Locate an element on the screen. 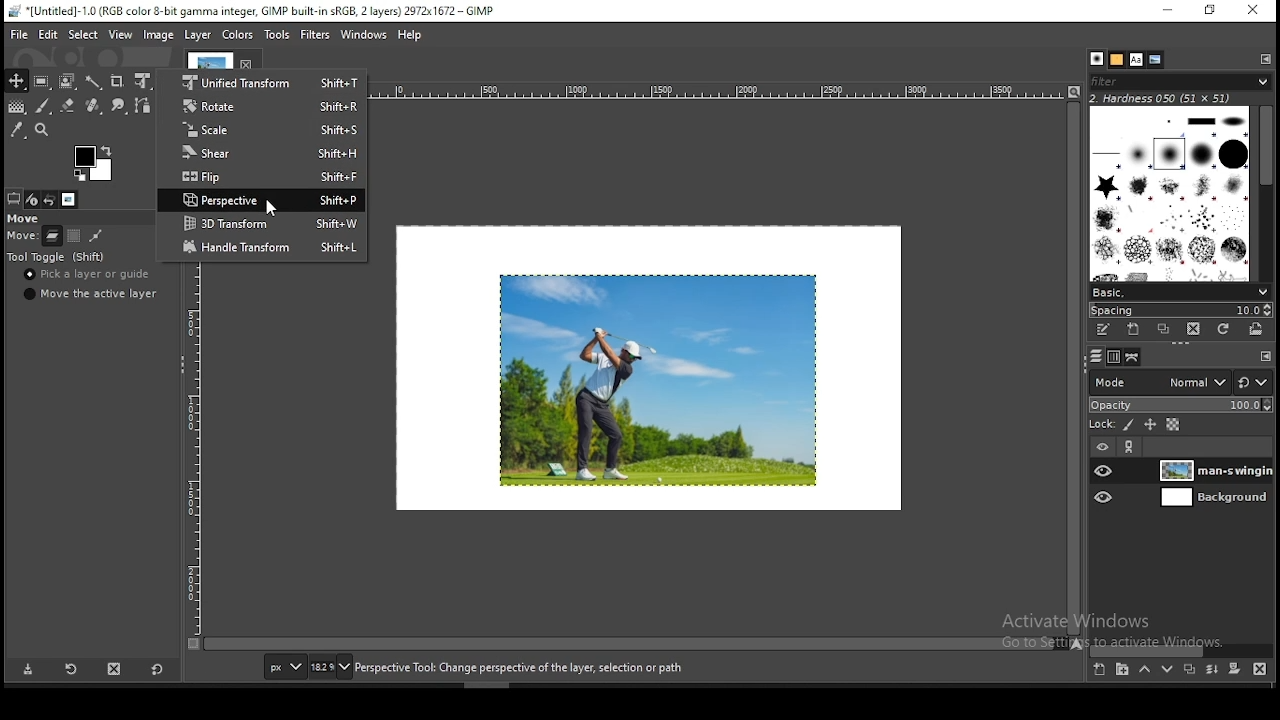 Image resolution: width=1280 pixels, height=720 pixels. edit this brush is located at coordinates (1105, 333).